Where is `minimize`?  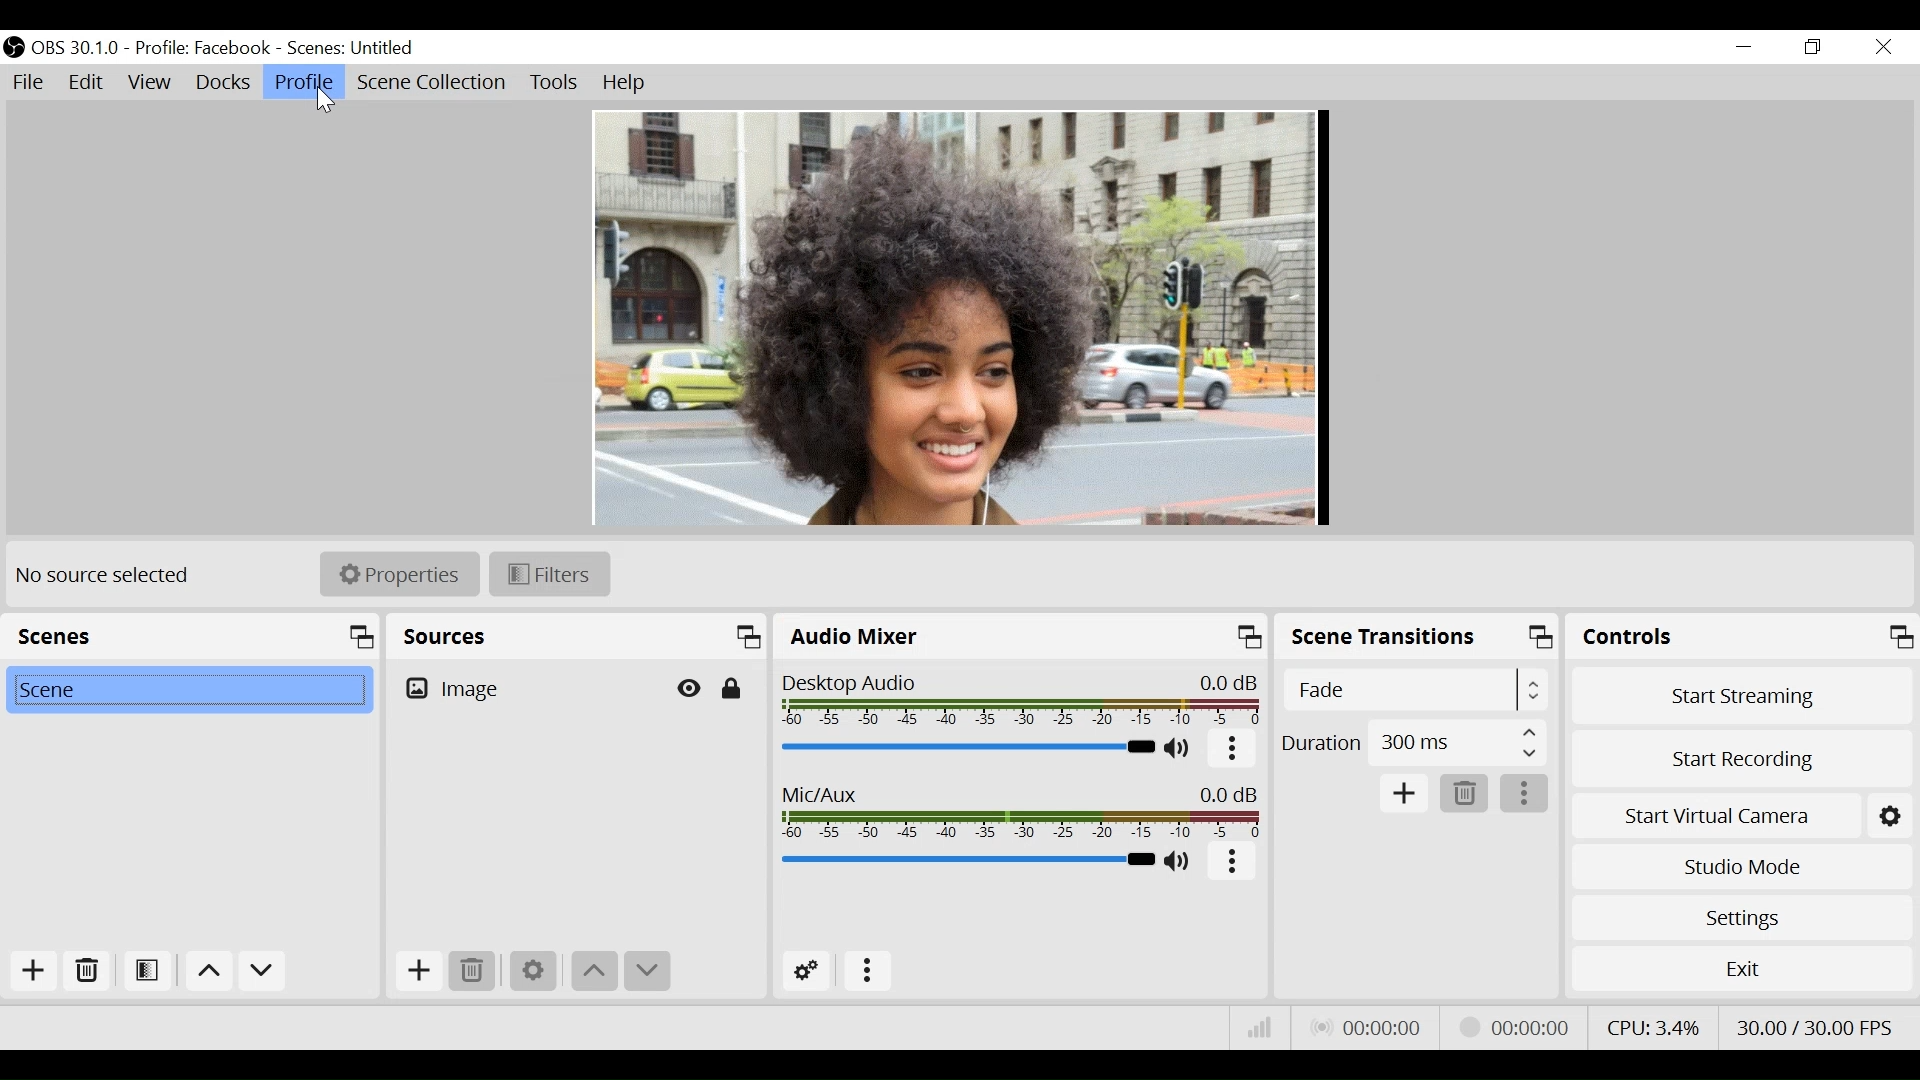
minimize is located at coordinates (1742, 49).